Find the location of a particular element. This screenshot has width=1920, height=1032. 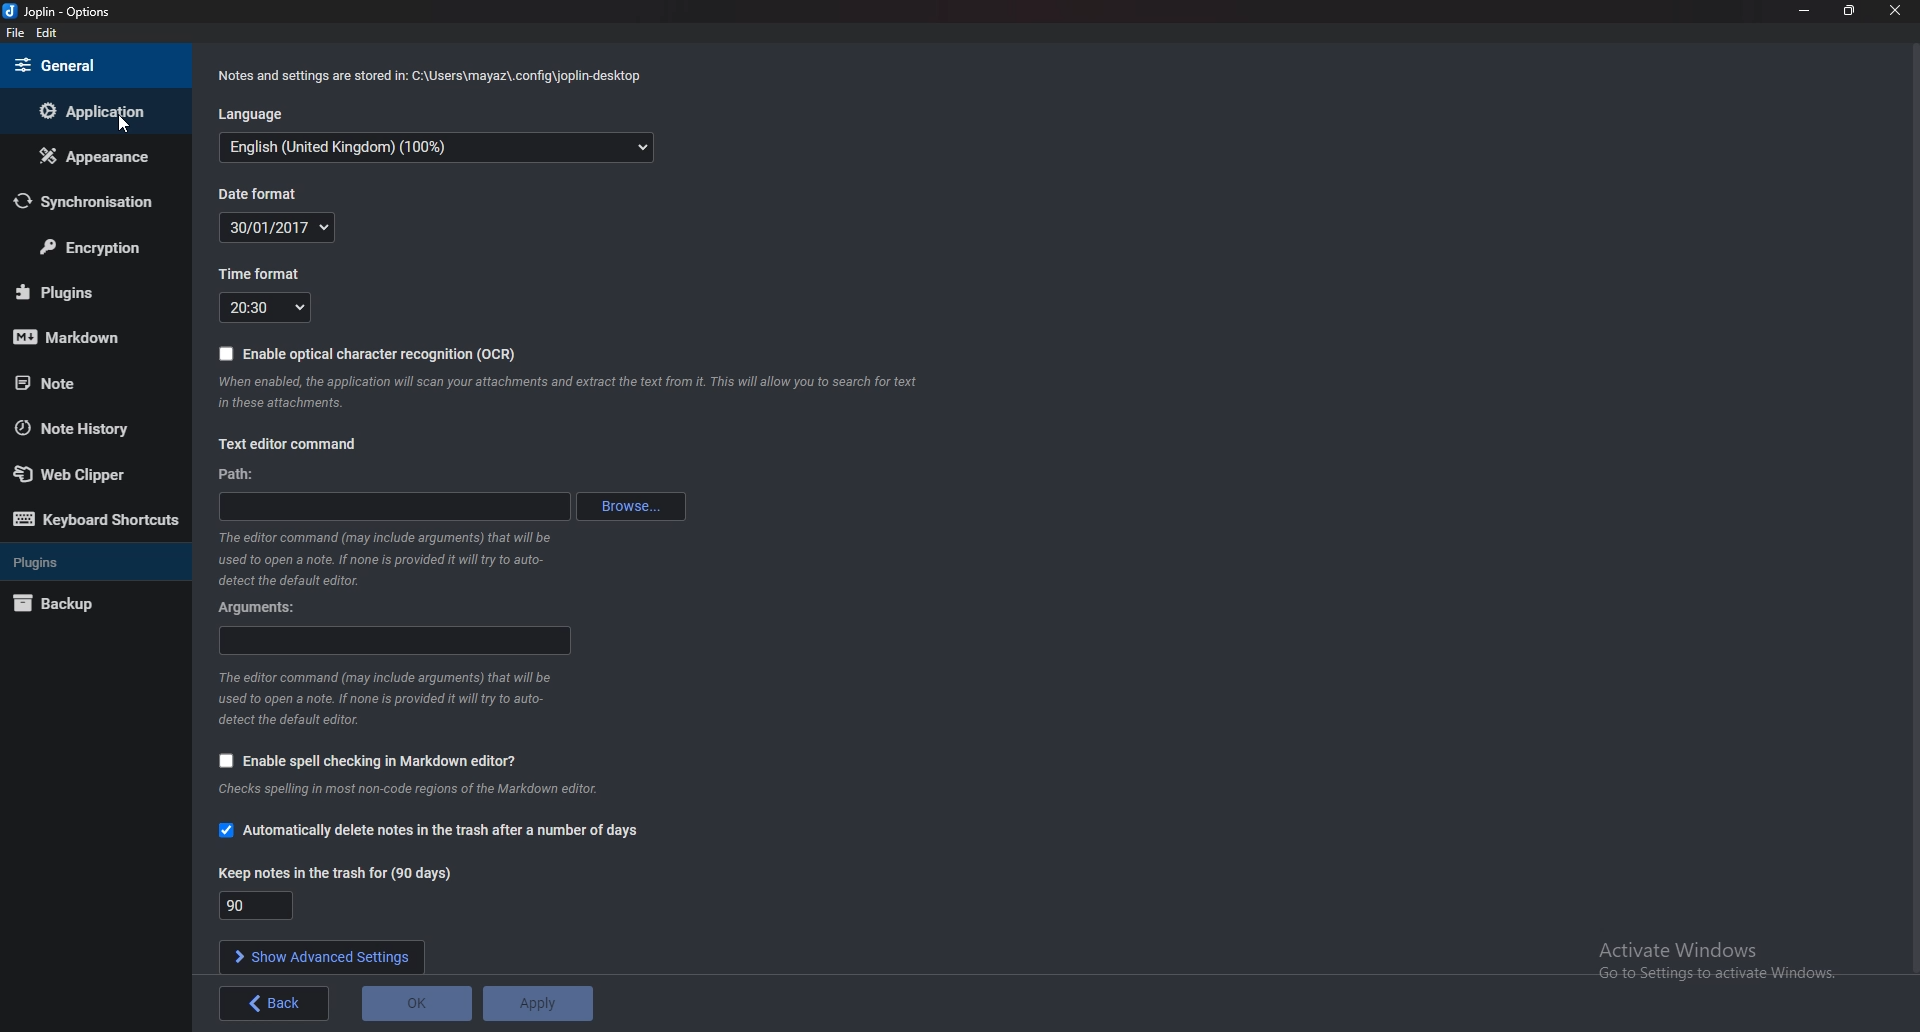

info is located at coordinates (388, 560).